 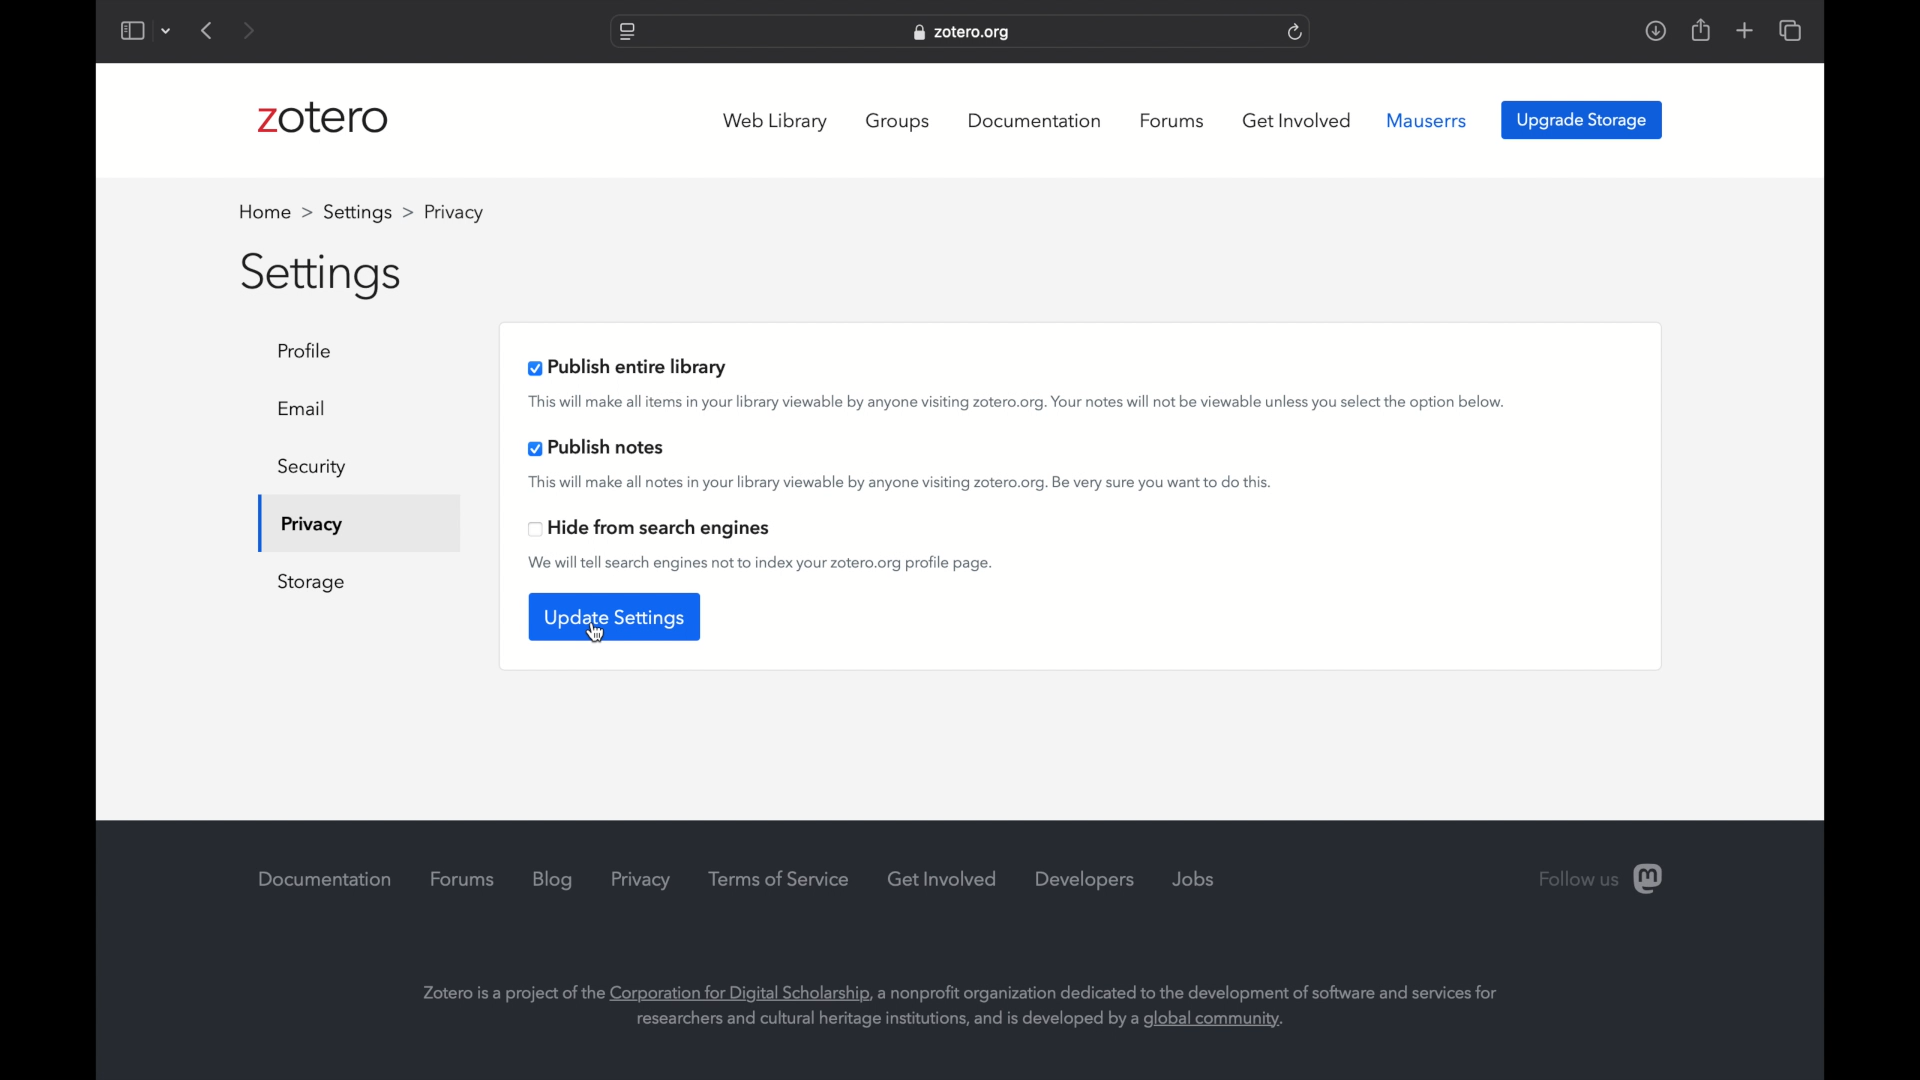 What do you see at coordinates (778, 879) in the screenshot?
I see `terms of service` at bounding box center [778, 879].